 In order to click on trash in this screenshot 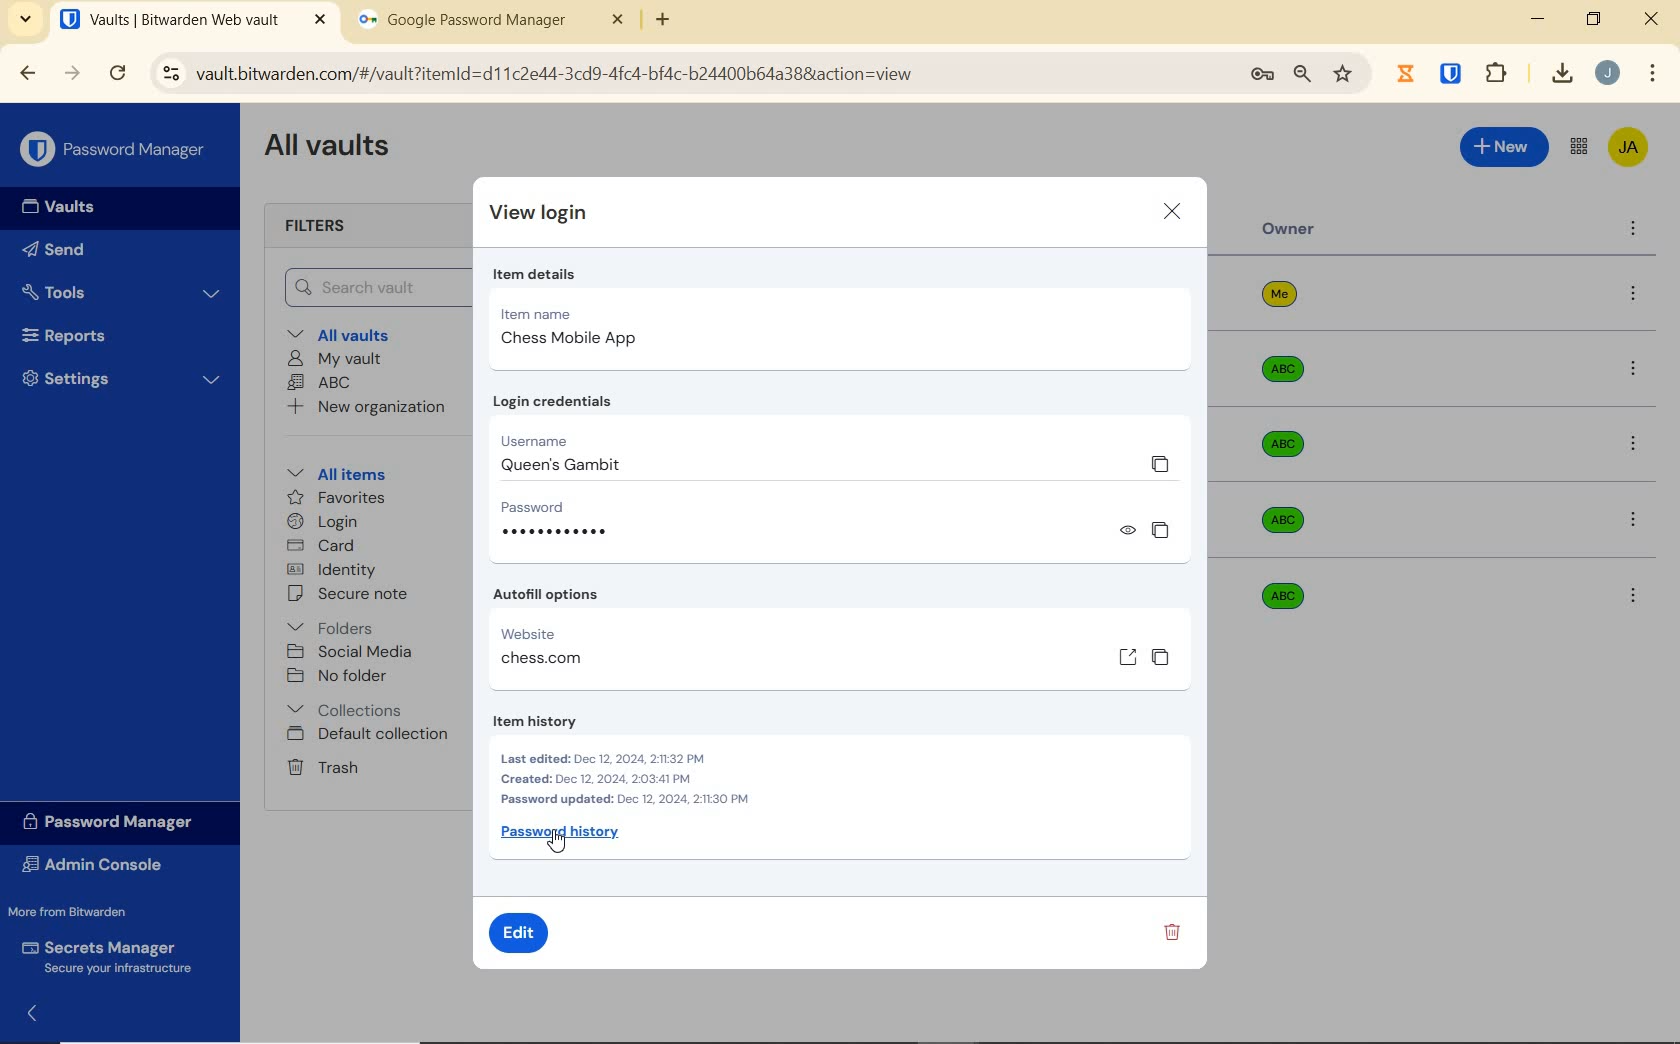, I will do `click(325, 767)`.